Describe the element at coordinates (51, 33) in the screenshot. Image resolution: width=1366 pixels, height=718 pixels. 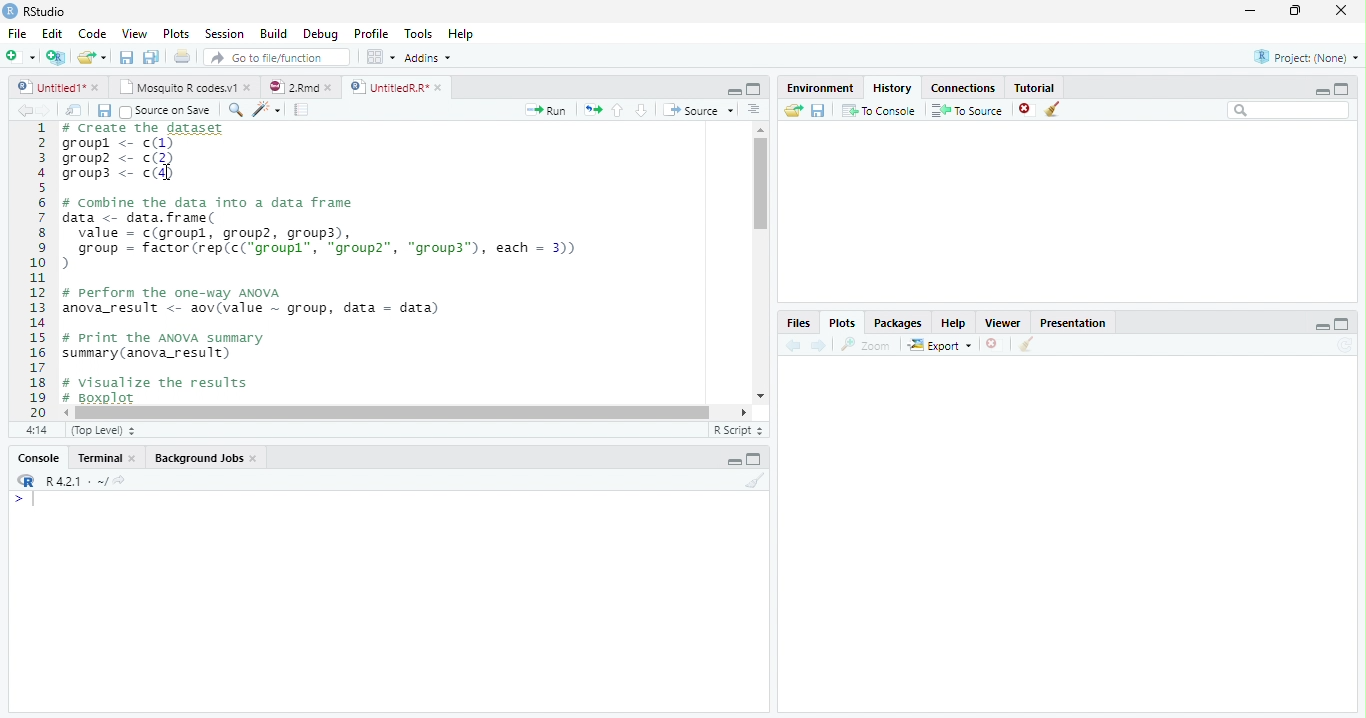
I see `Edit` at that location.